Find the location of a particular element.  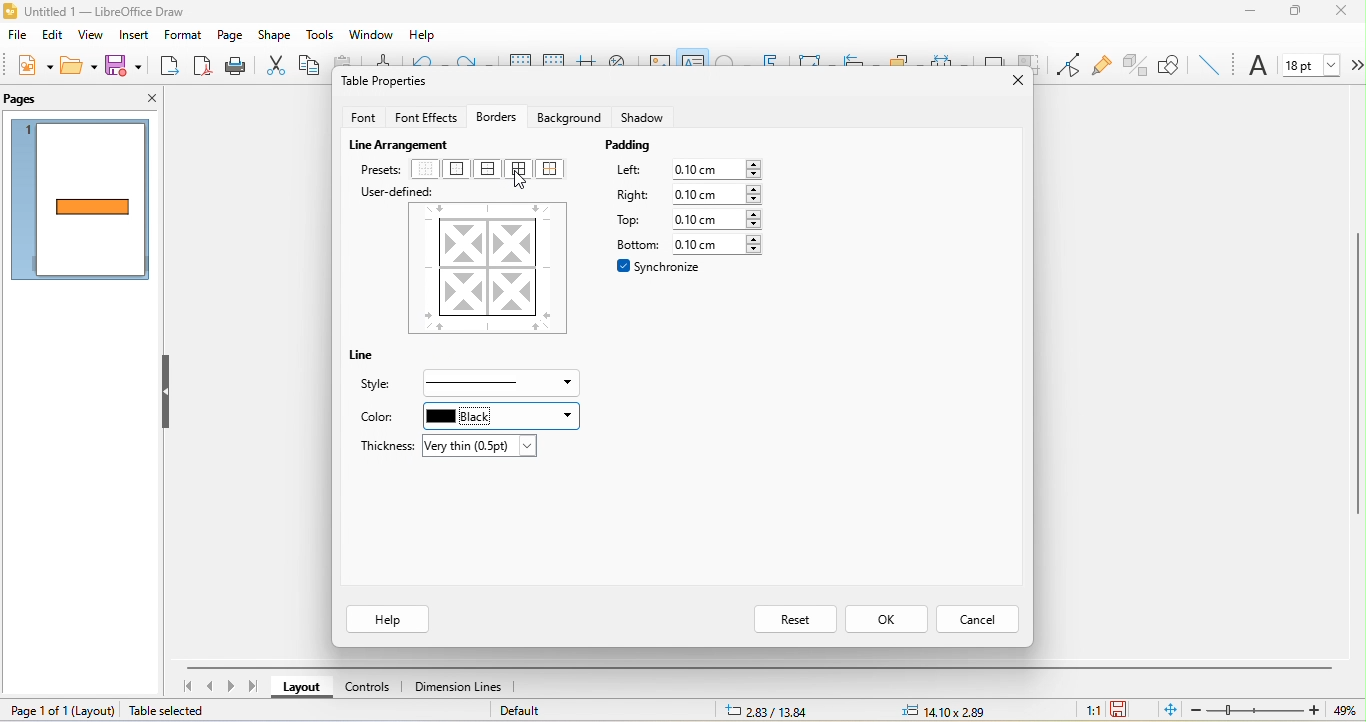

controls is located at coordinates (371, 685).